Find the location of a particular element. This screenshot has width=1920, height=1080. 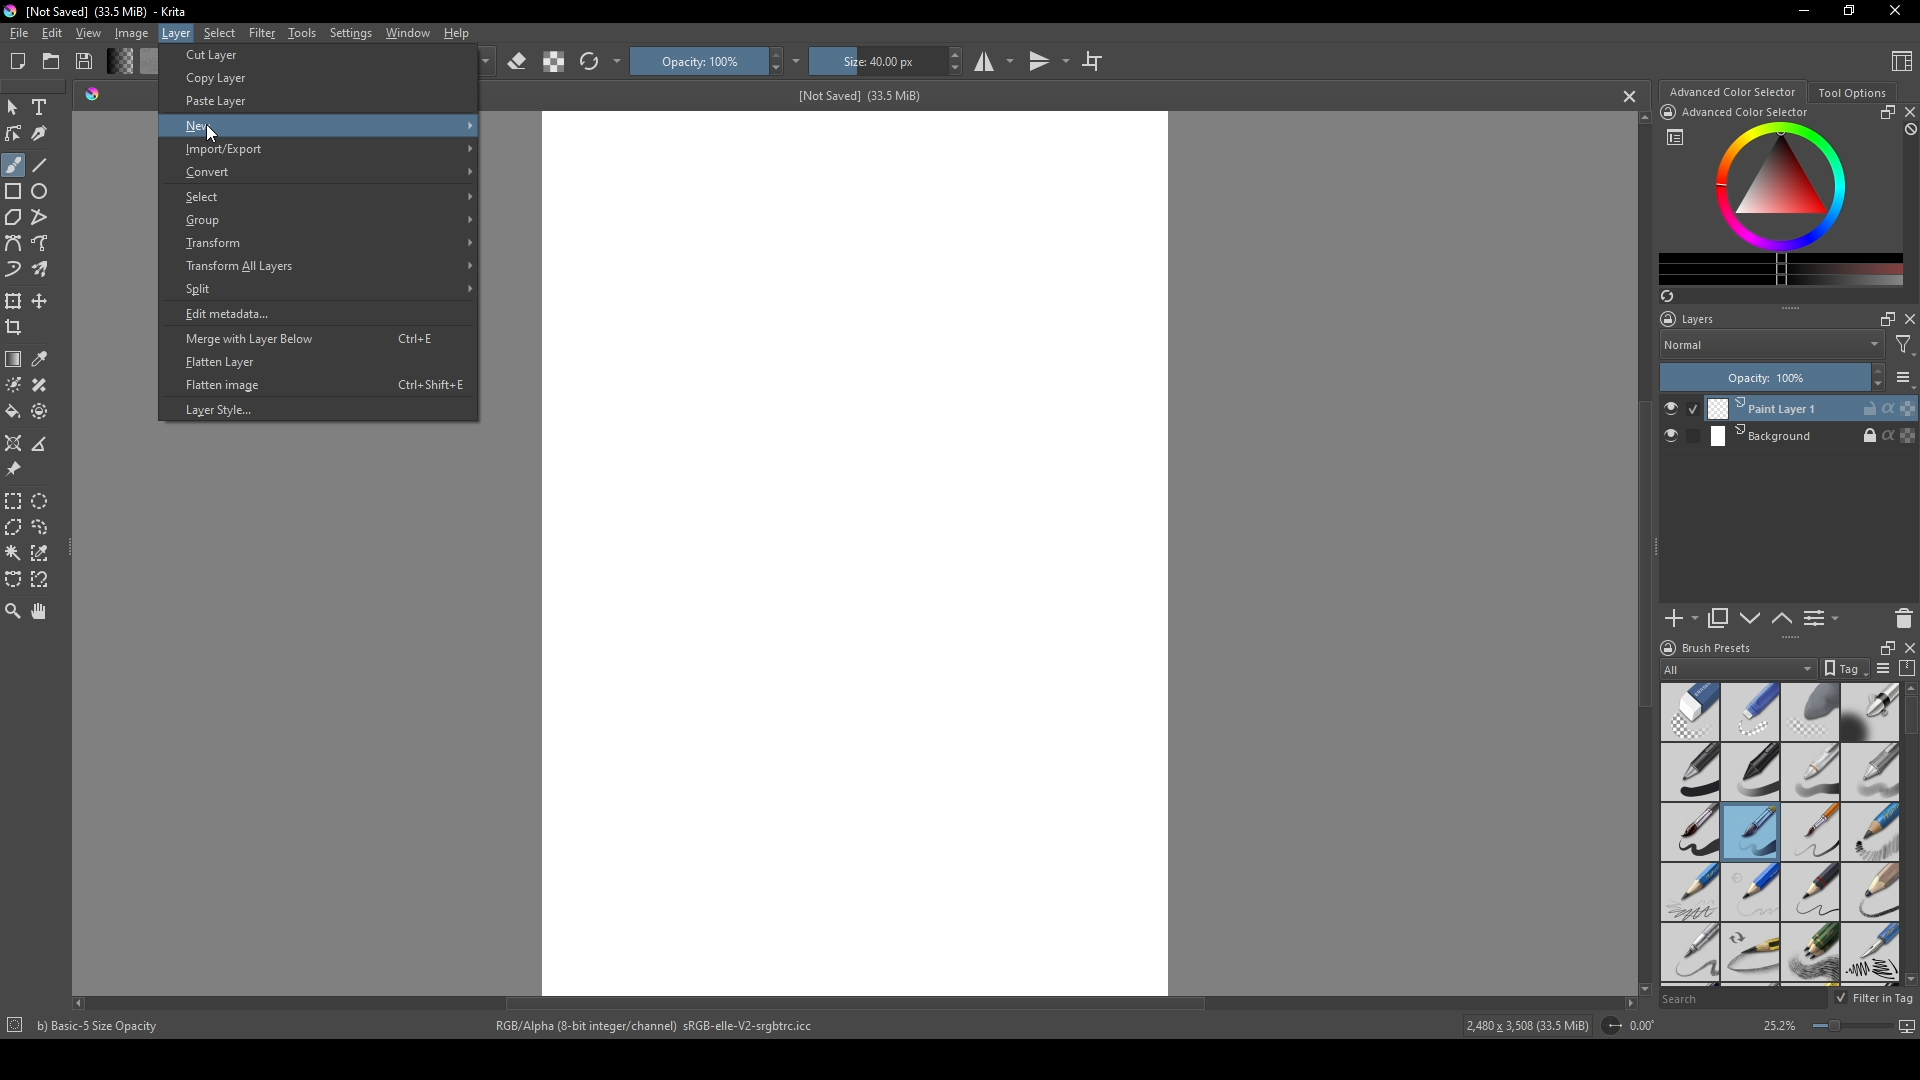

scroll down is located at coordinates (1908, 979).